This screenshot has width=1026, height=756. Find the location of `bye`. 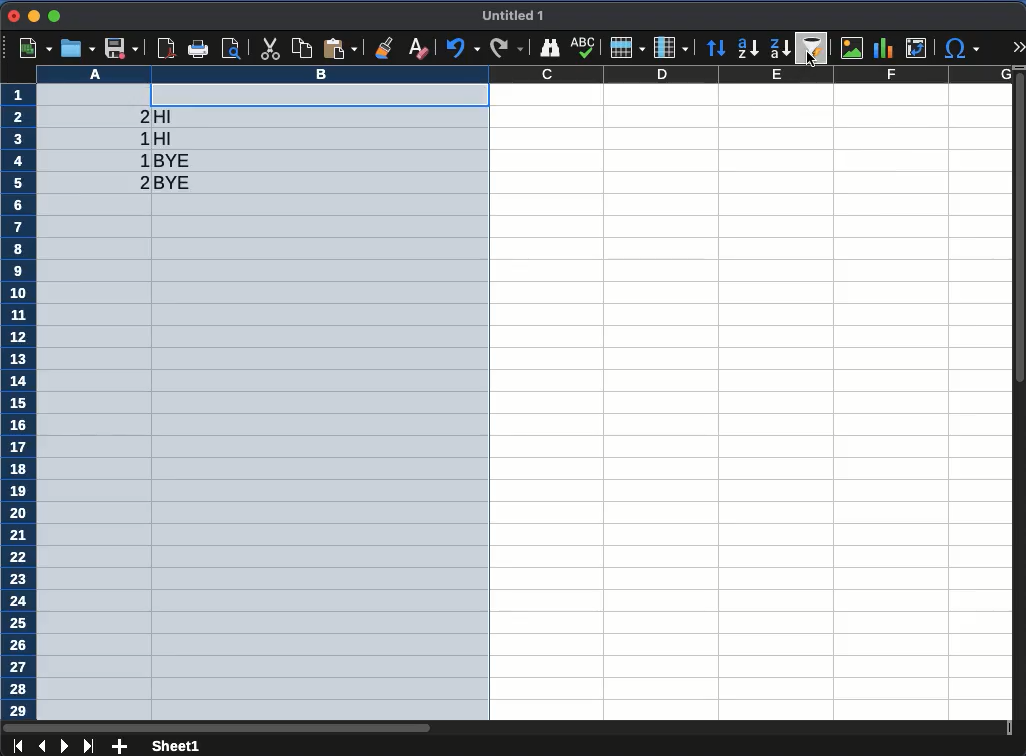

bye is located at coordinates (173, 161).